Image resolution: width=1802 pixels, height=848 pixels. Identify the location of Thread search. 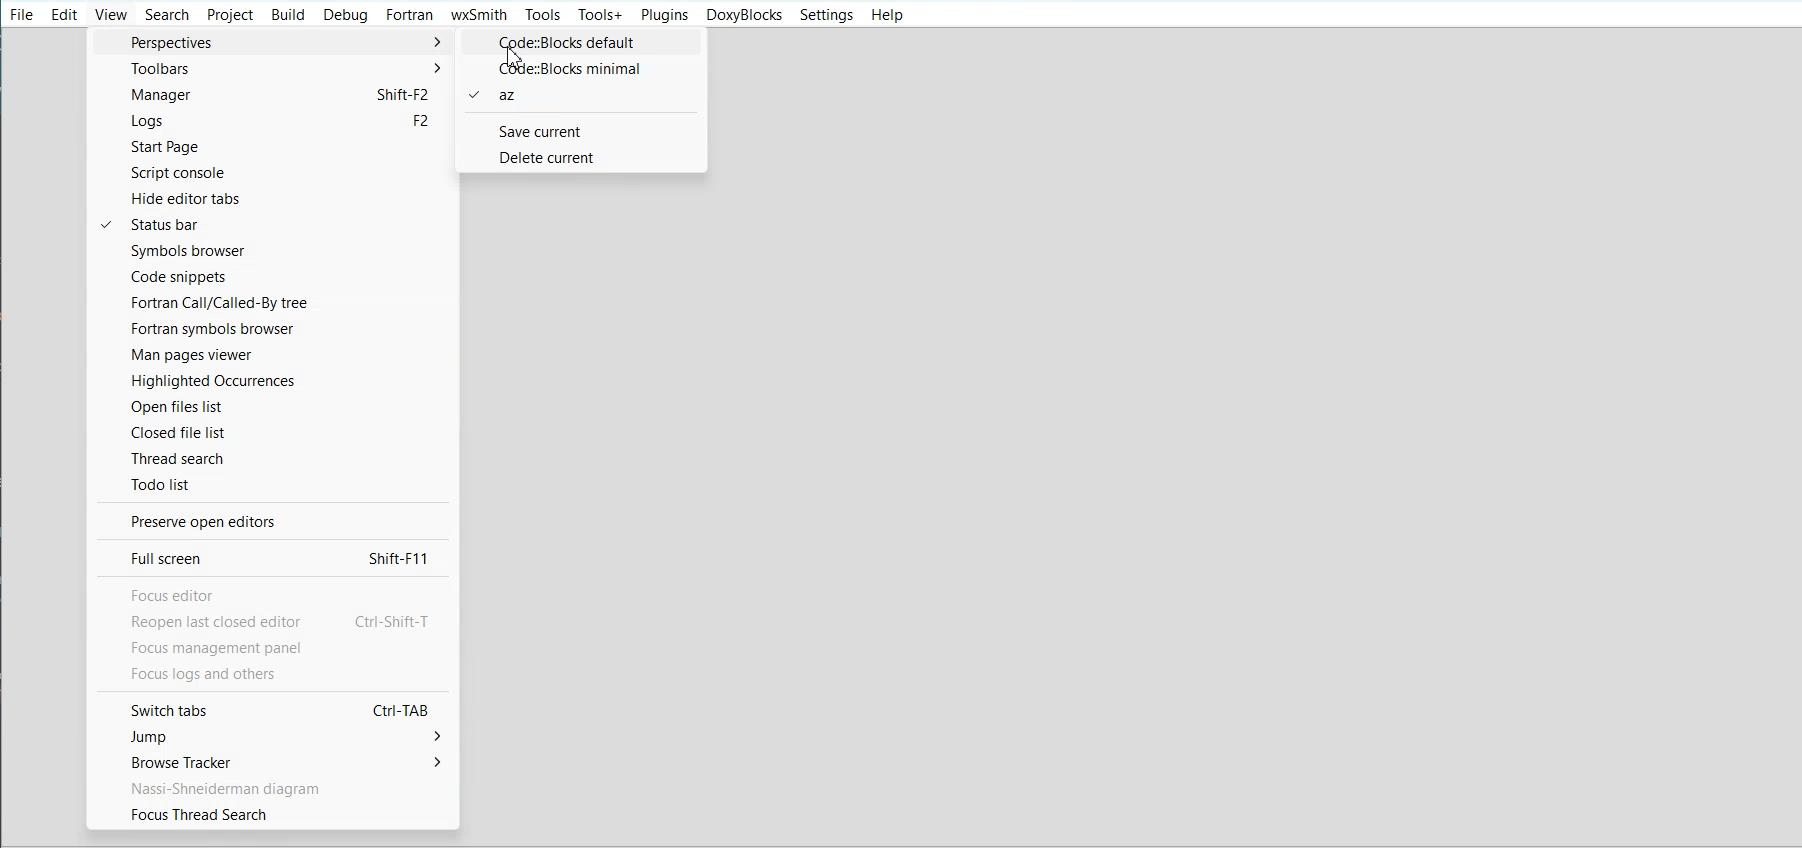
(273, 458).